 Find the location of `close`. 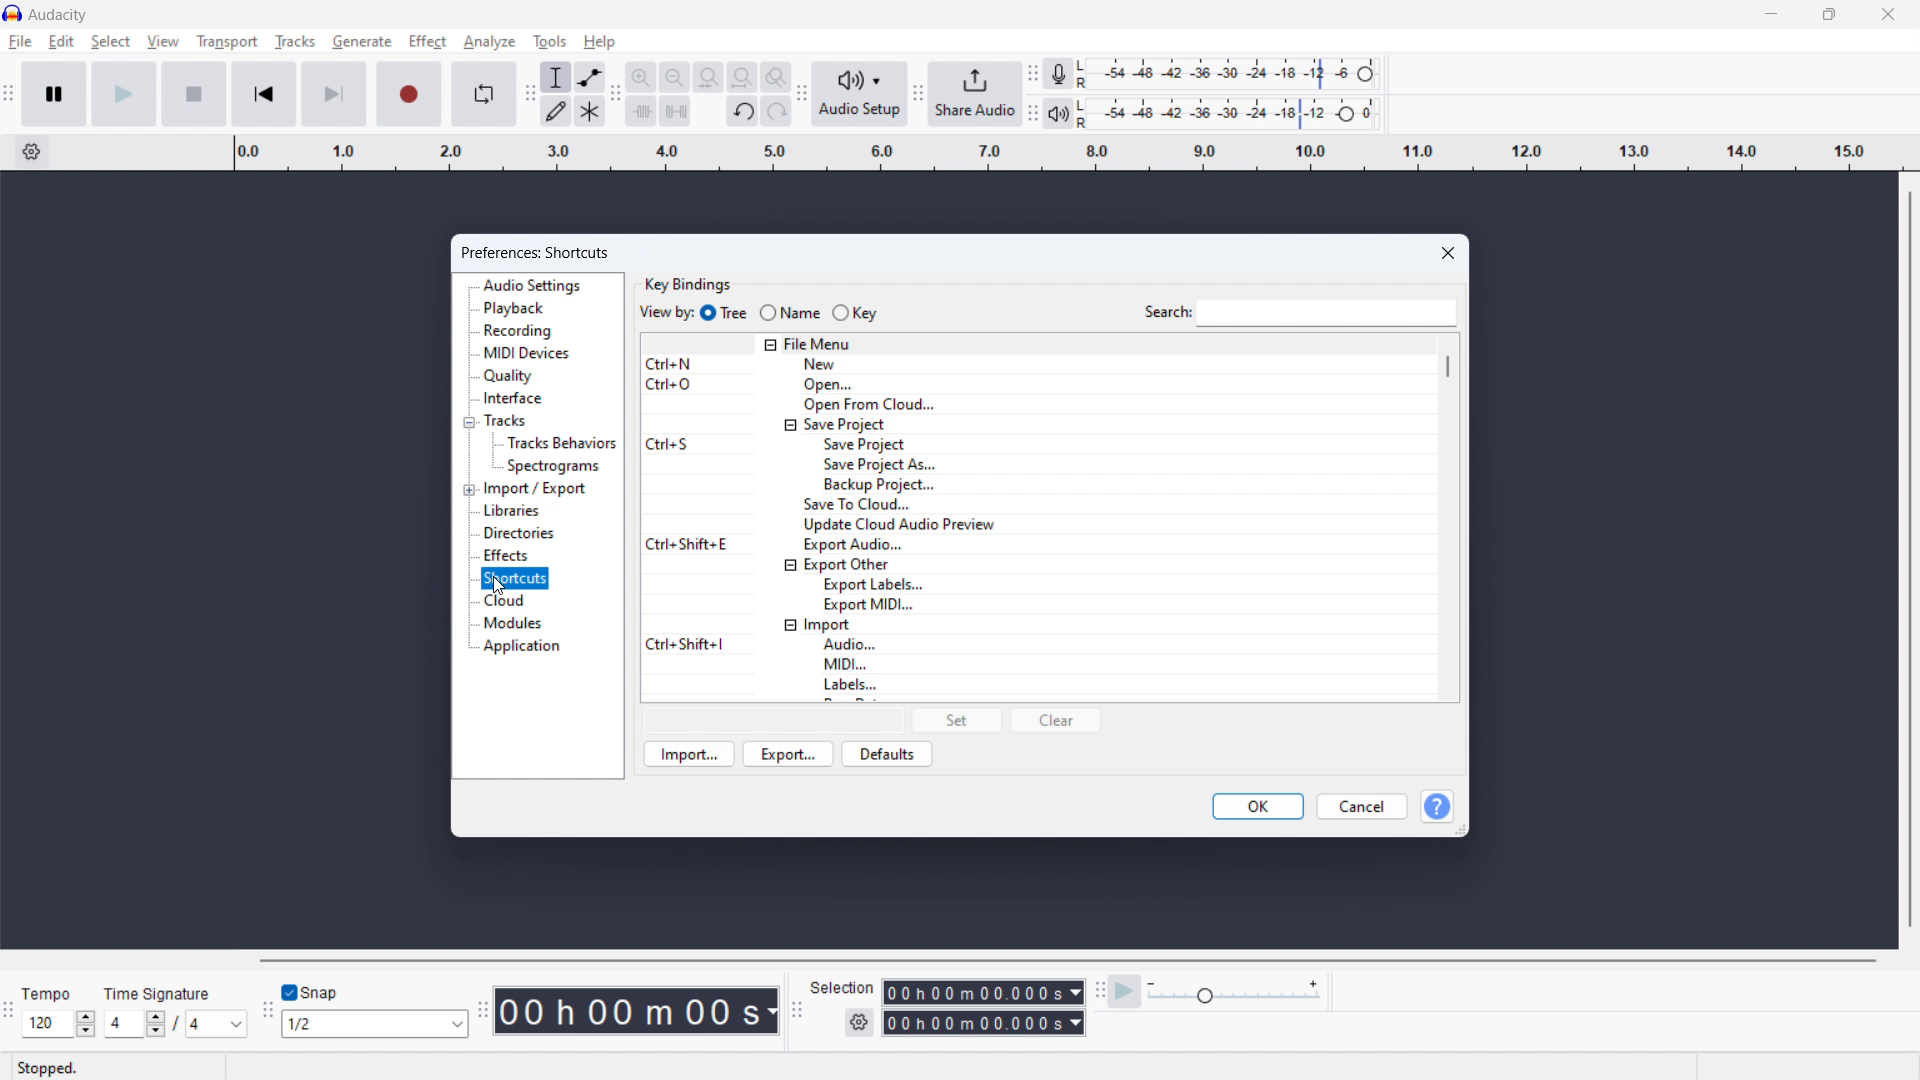

close is located at coordinates (1886, 15).